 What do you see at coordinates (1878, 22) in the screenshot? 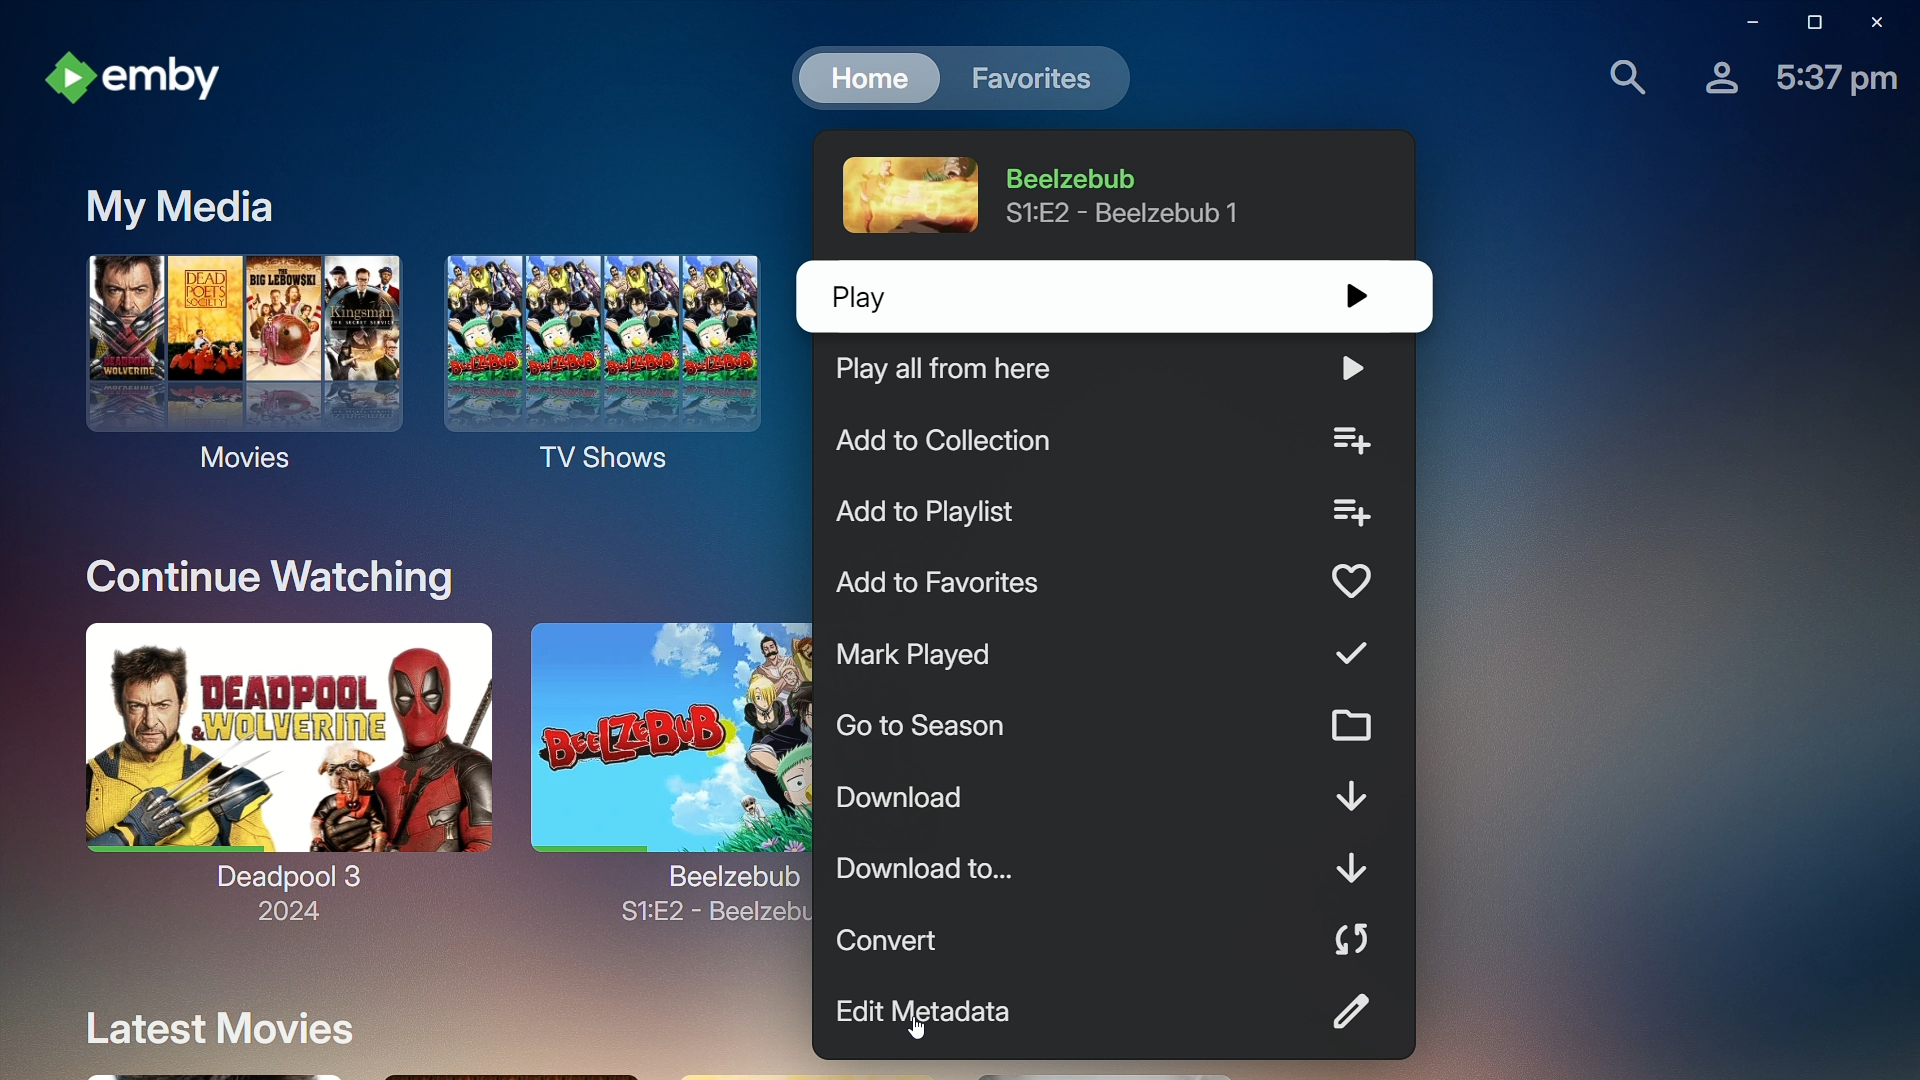
I see `Close` at bounding box center [1878, 22].